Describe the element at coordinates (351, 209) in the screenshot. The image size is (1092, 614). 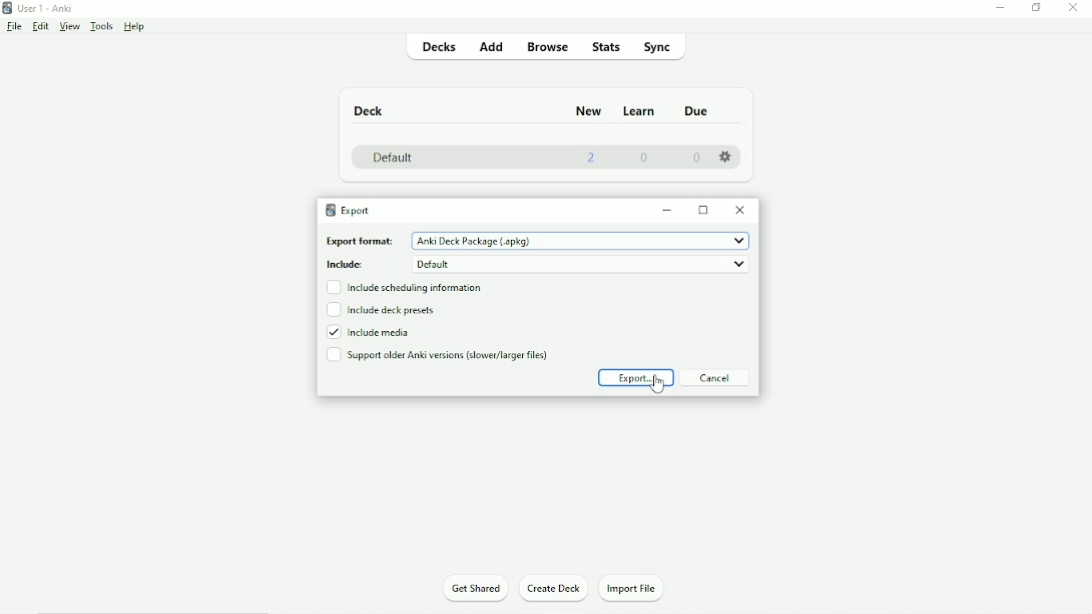
I see `Export` at that location.